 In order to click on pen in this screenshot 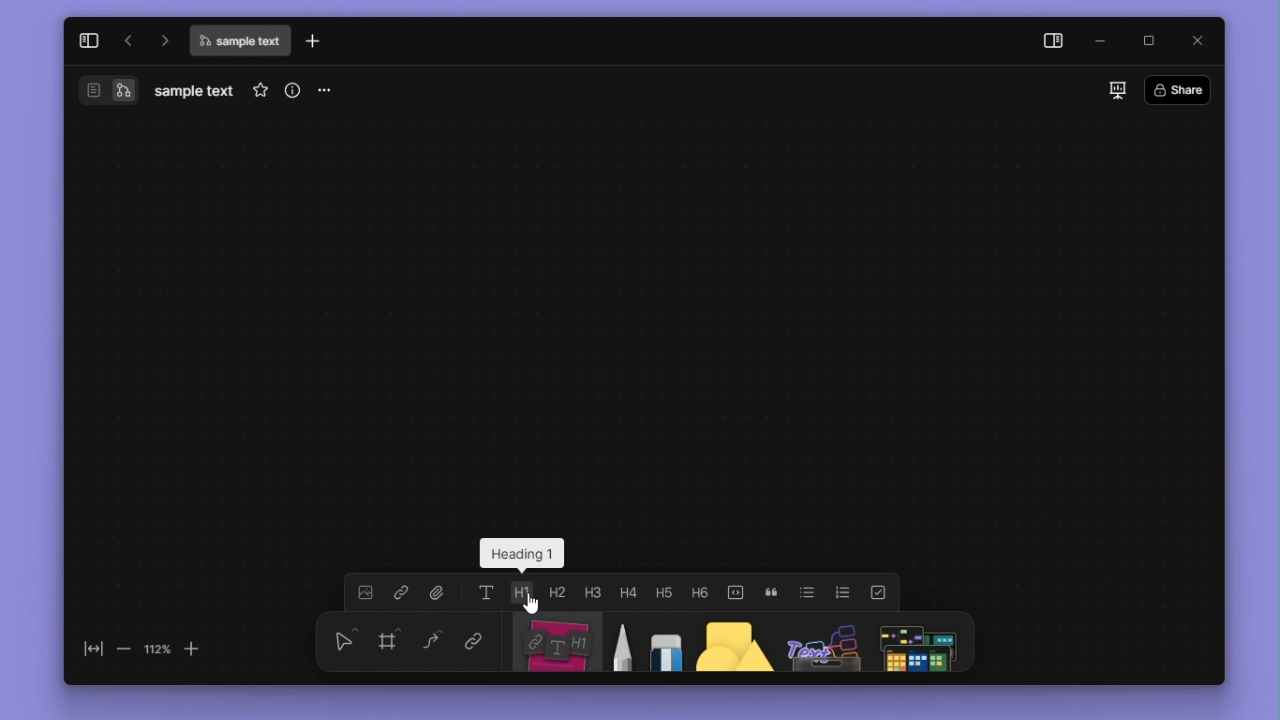, I will do `click(625, 642)`.